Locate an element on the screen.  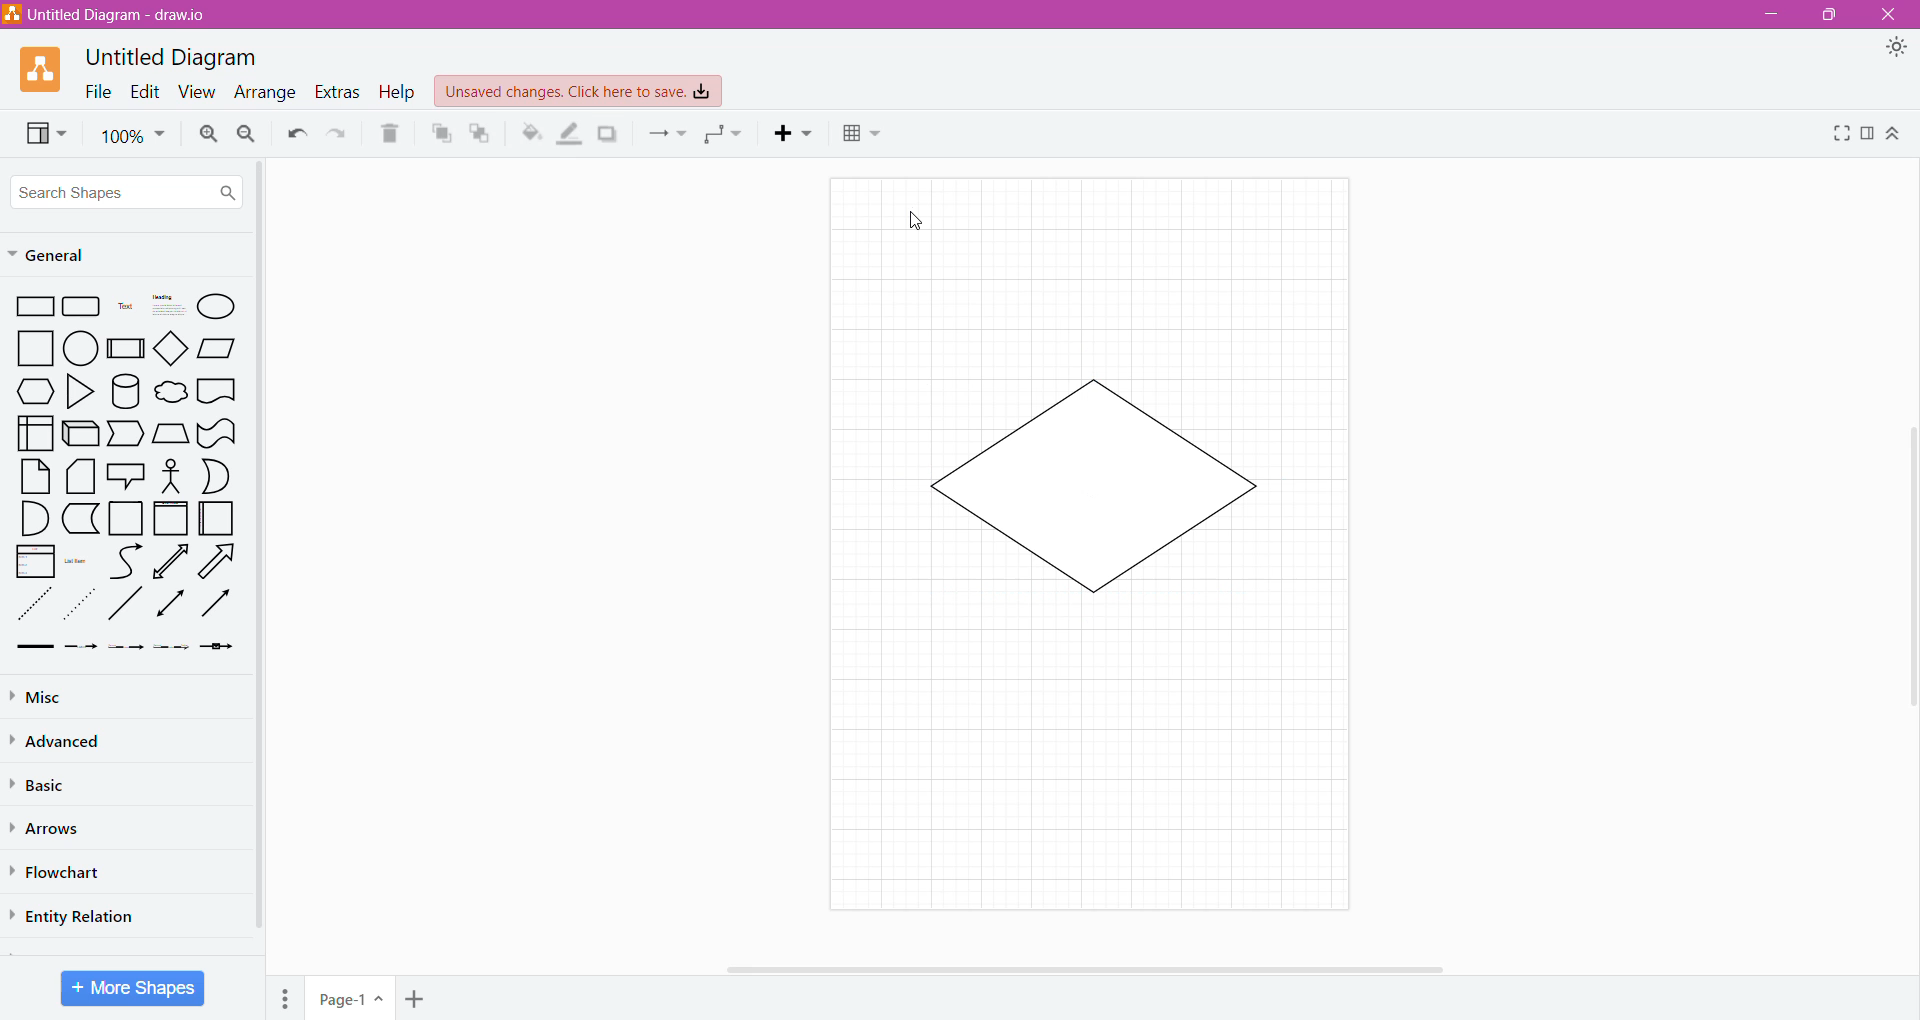
Link is located at coordinates (34, 648).